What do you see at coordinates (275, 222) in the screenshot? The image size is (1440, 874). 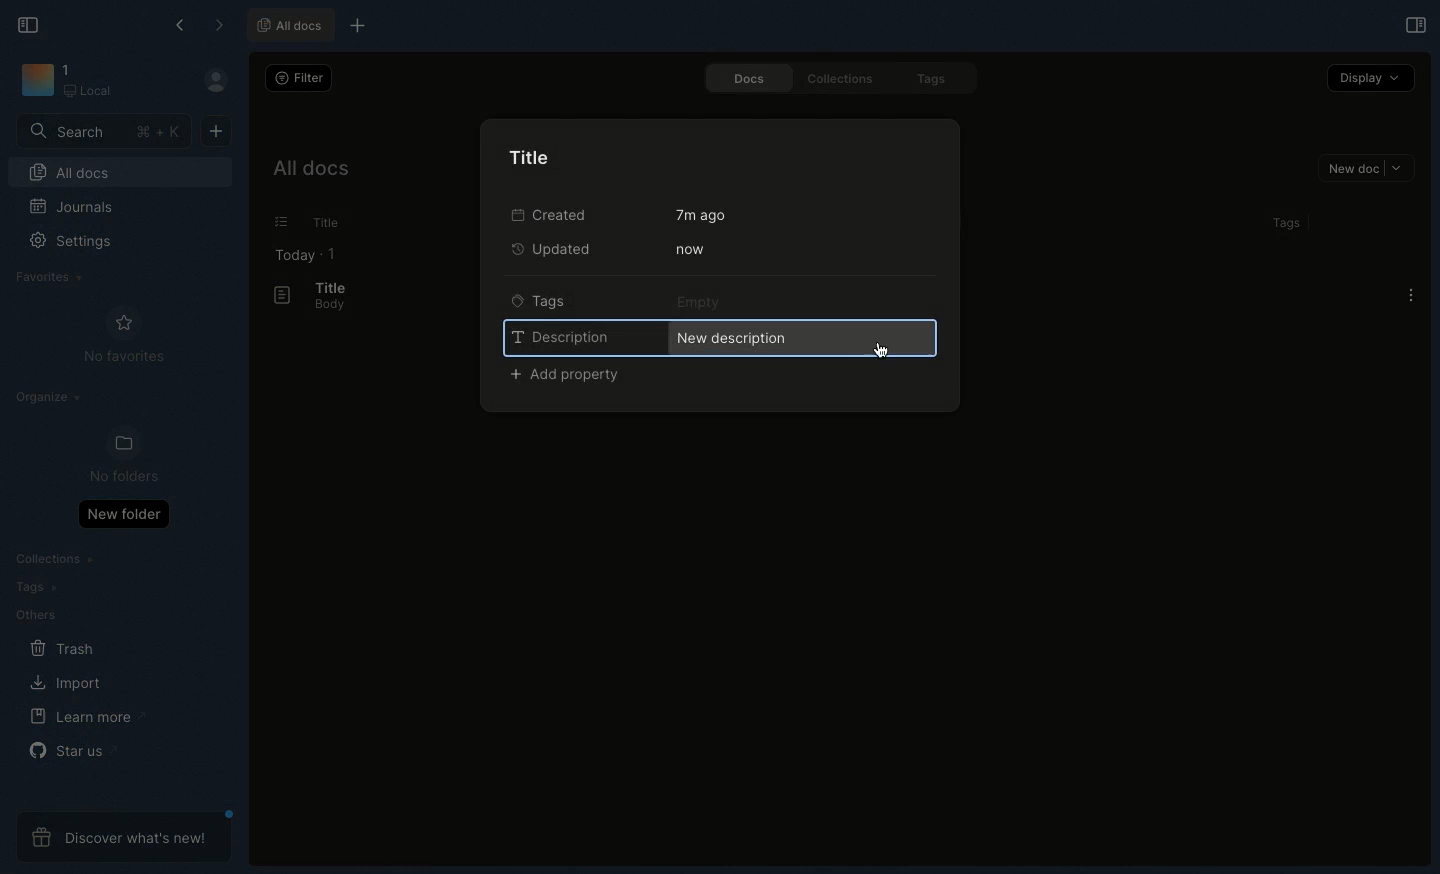 I see `Lists` at bounding box center [275, 222].